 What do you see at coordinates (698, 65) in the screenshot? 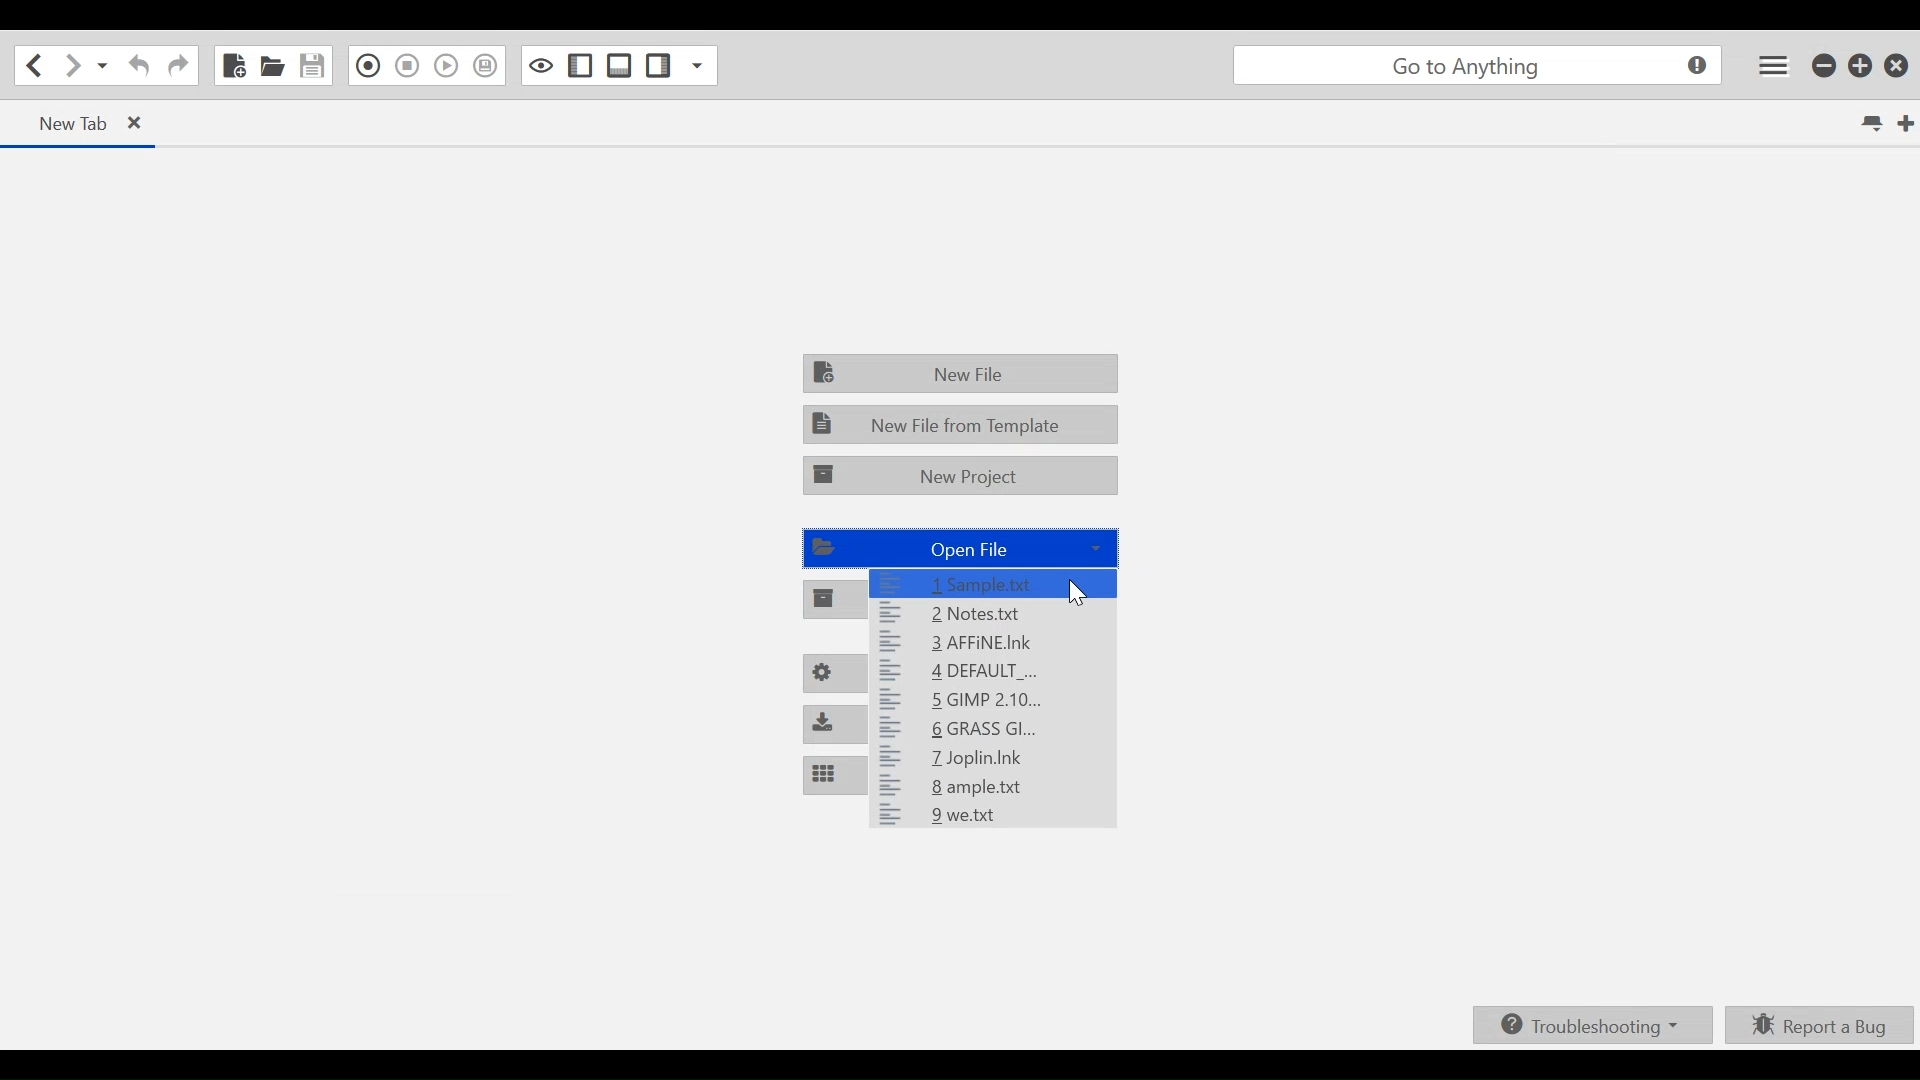
I see `Show specific Sidebar` at bounding box center [698, 65].